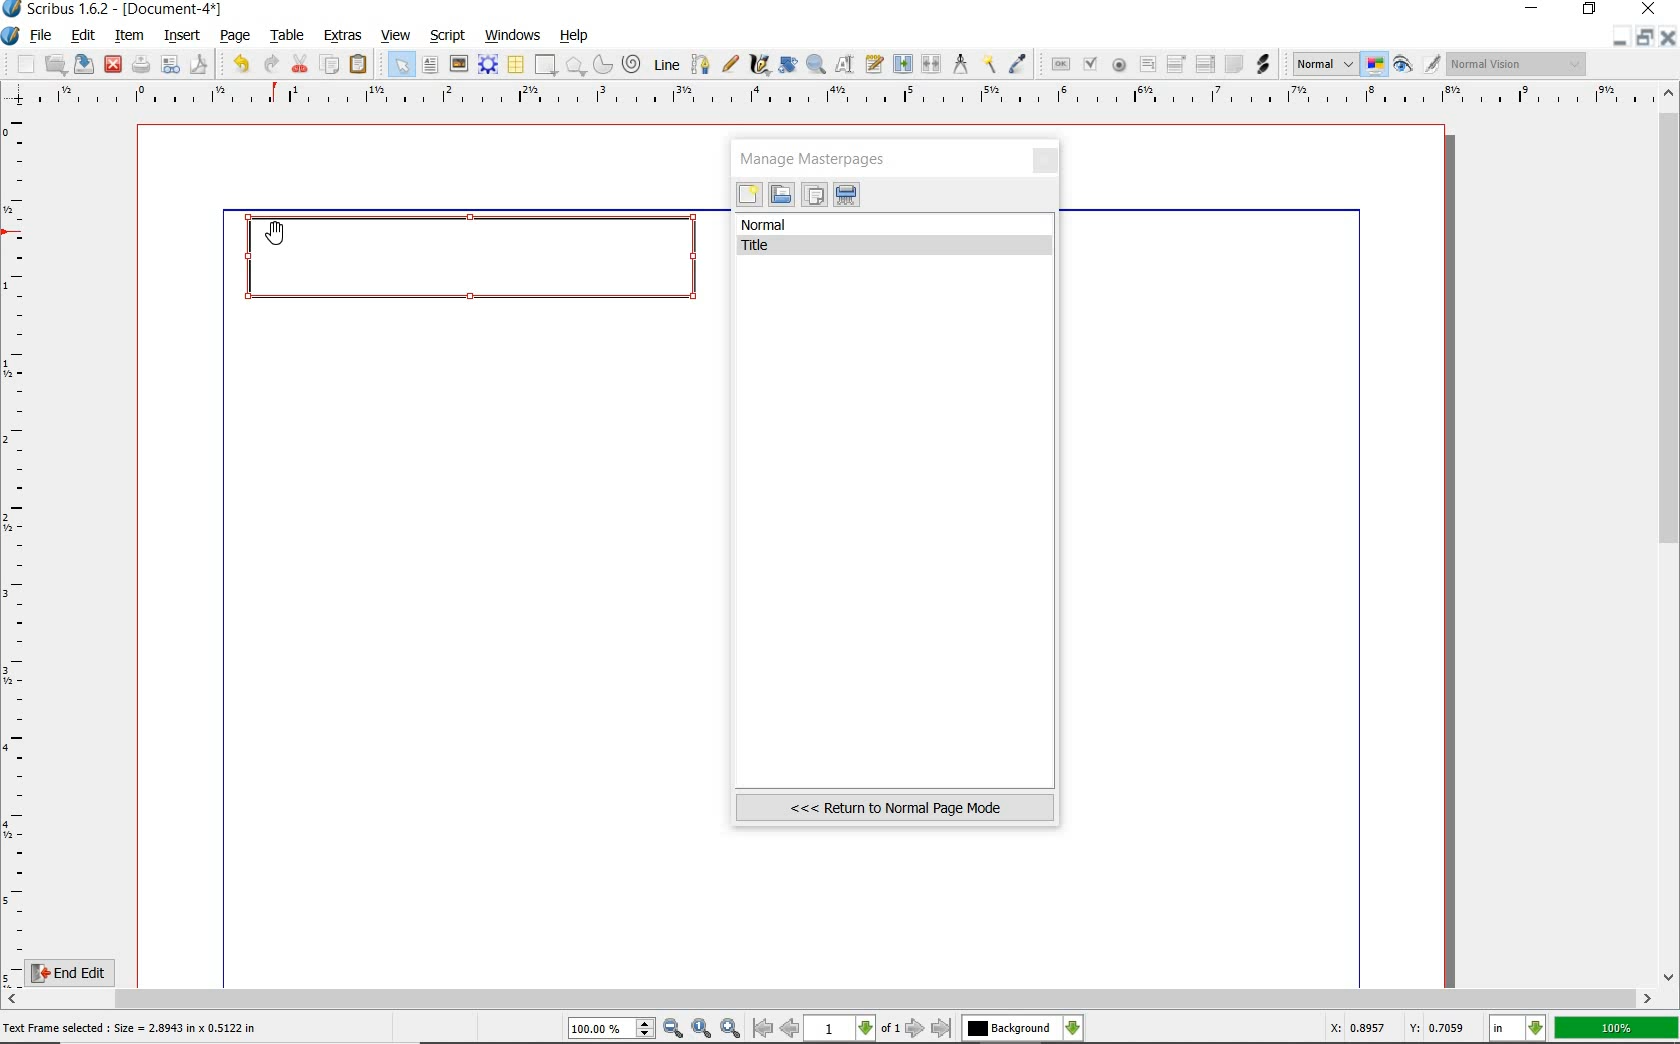  I want to click on in, so click(1518, 1029).